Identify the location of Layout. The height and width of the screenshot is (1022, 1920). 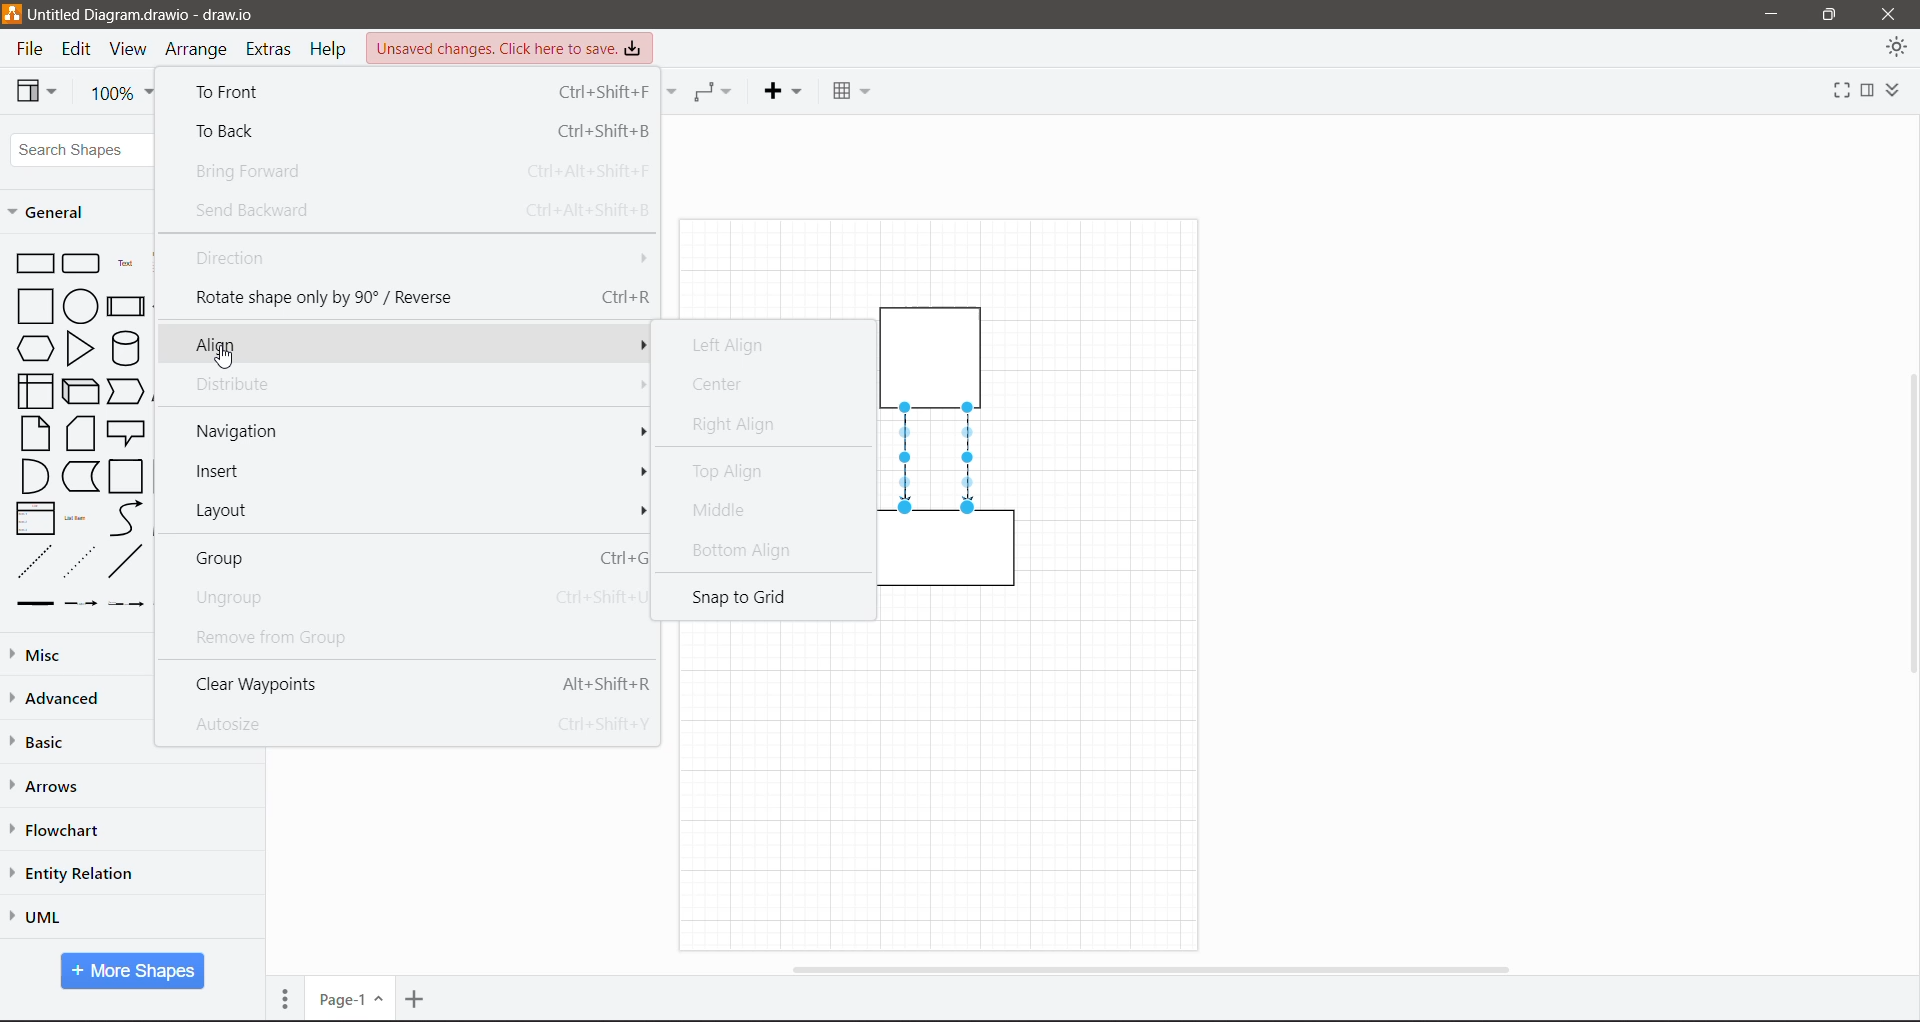
(421, 510).